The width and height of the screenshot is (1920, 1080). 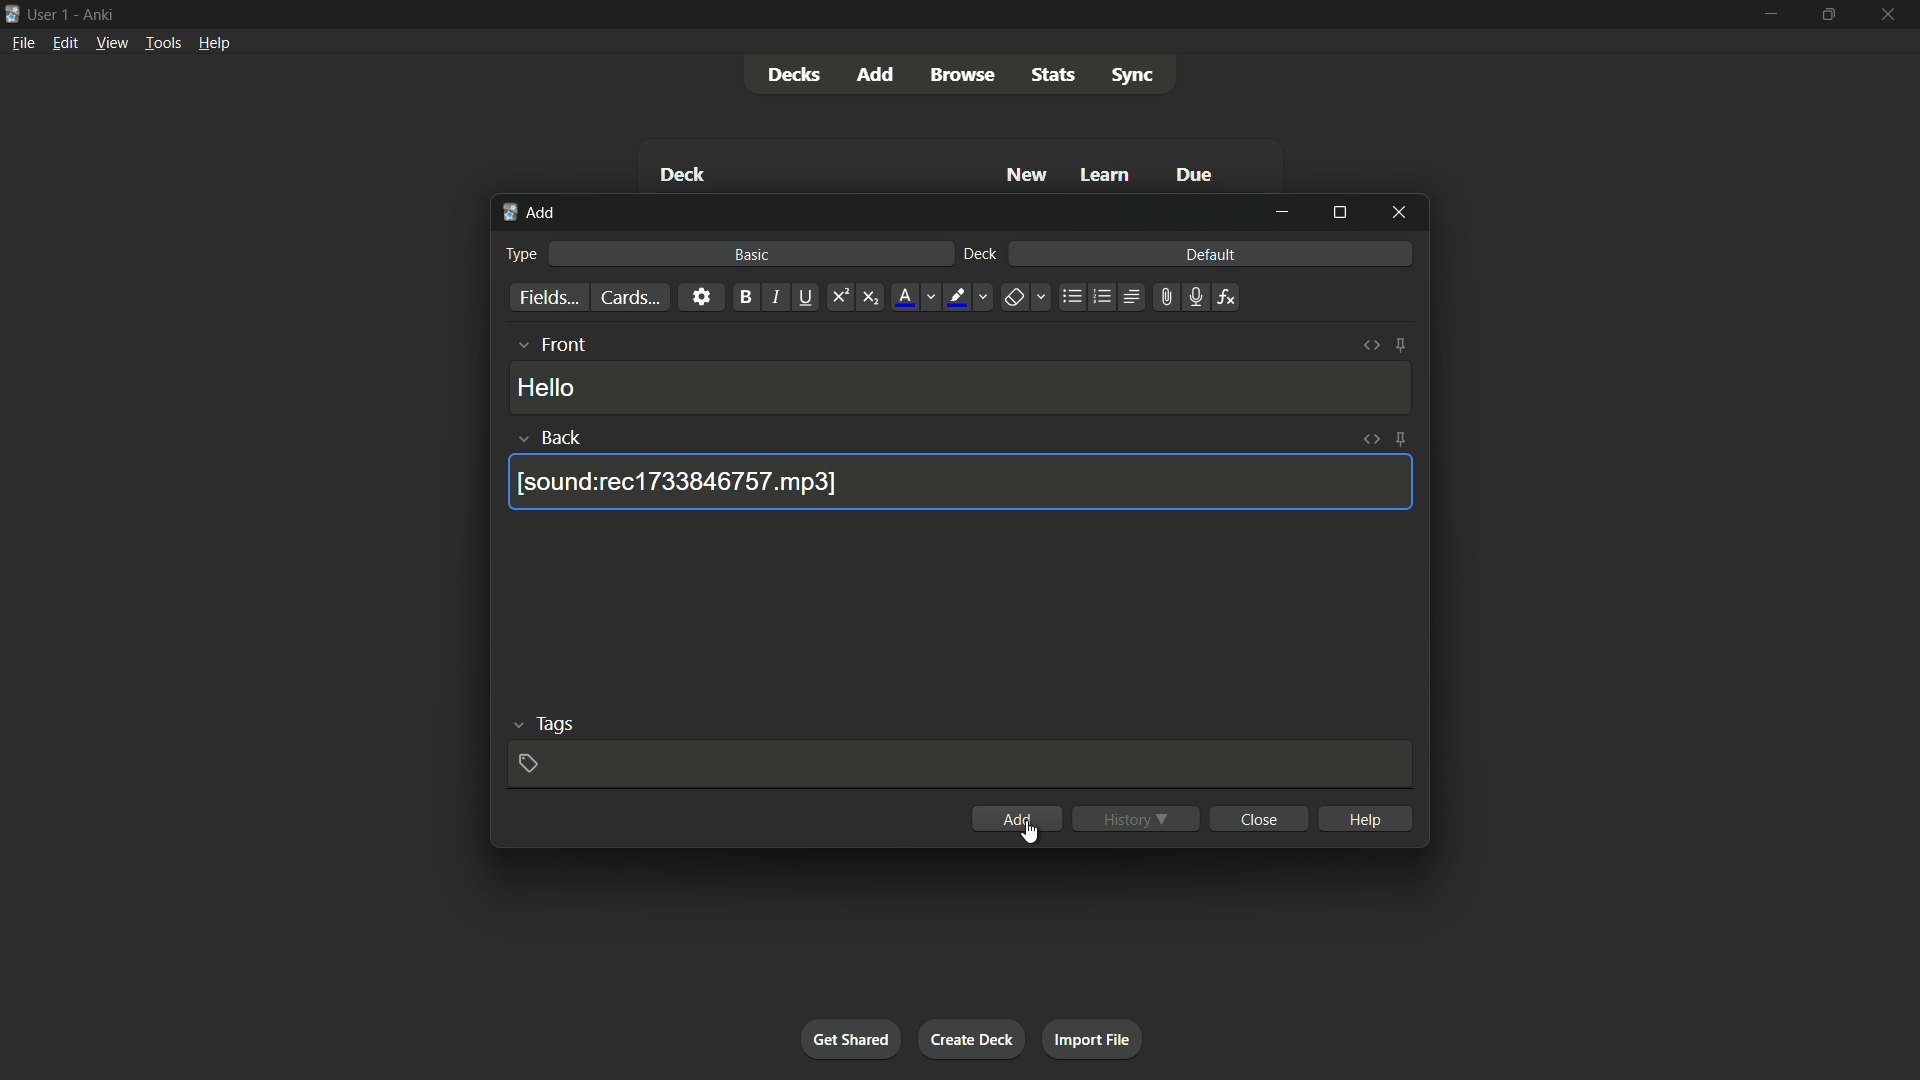 I want to click on minimize, so click(x=1769, y=15).